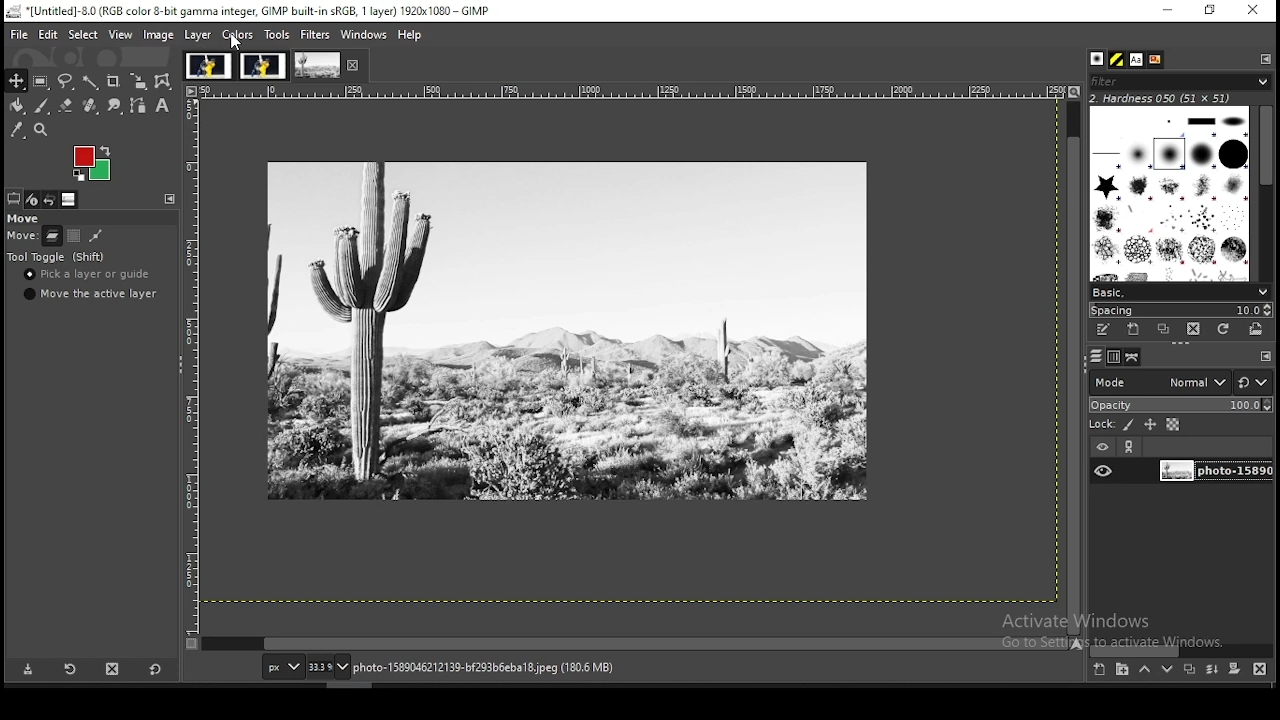  Describe the element at coordinates (50, 34) in the screenshot. I see `edit` at that location.